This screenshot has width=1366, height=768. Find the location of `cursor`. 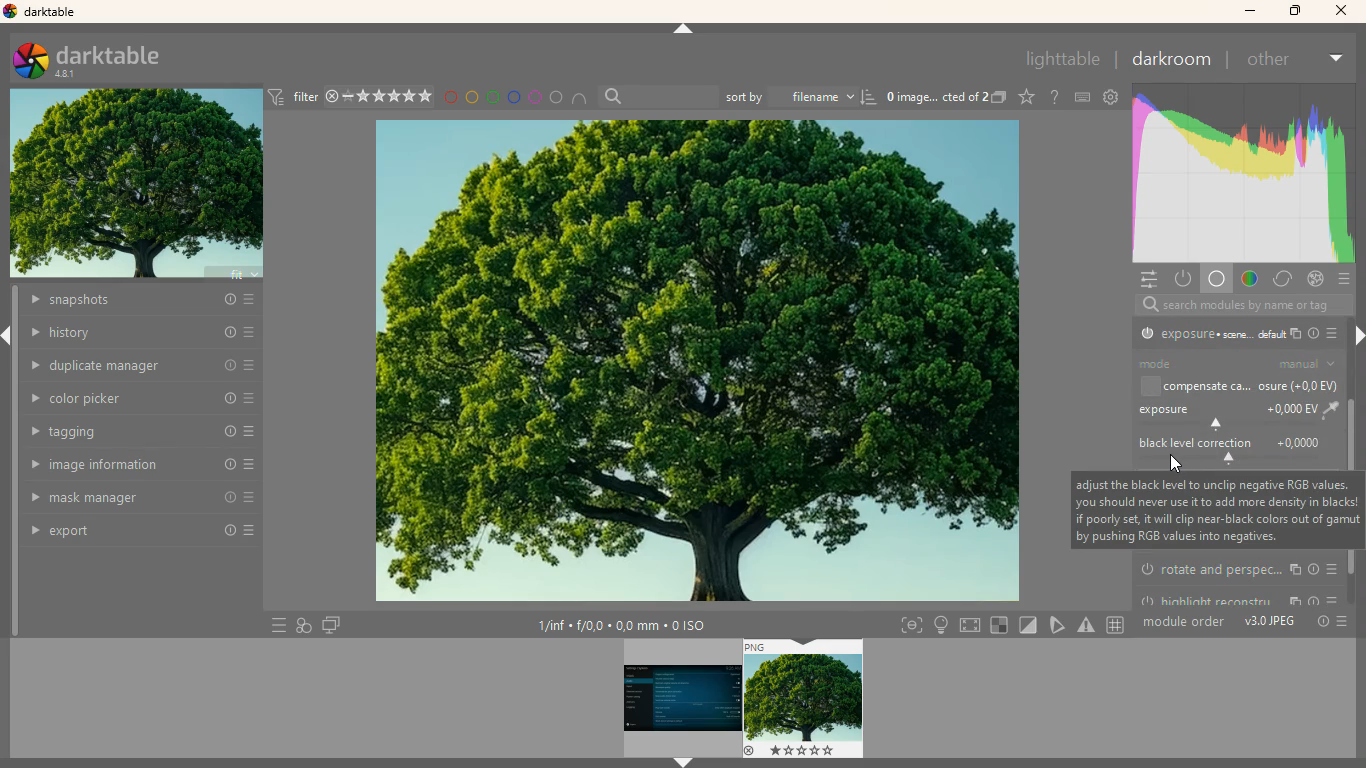

cursor is located at coordinates (1174, 464).